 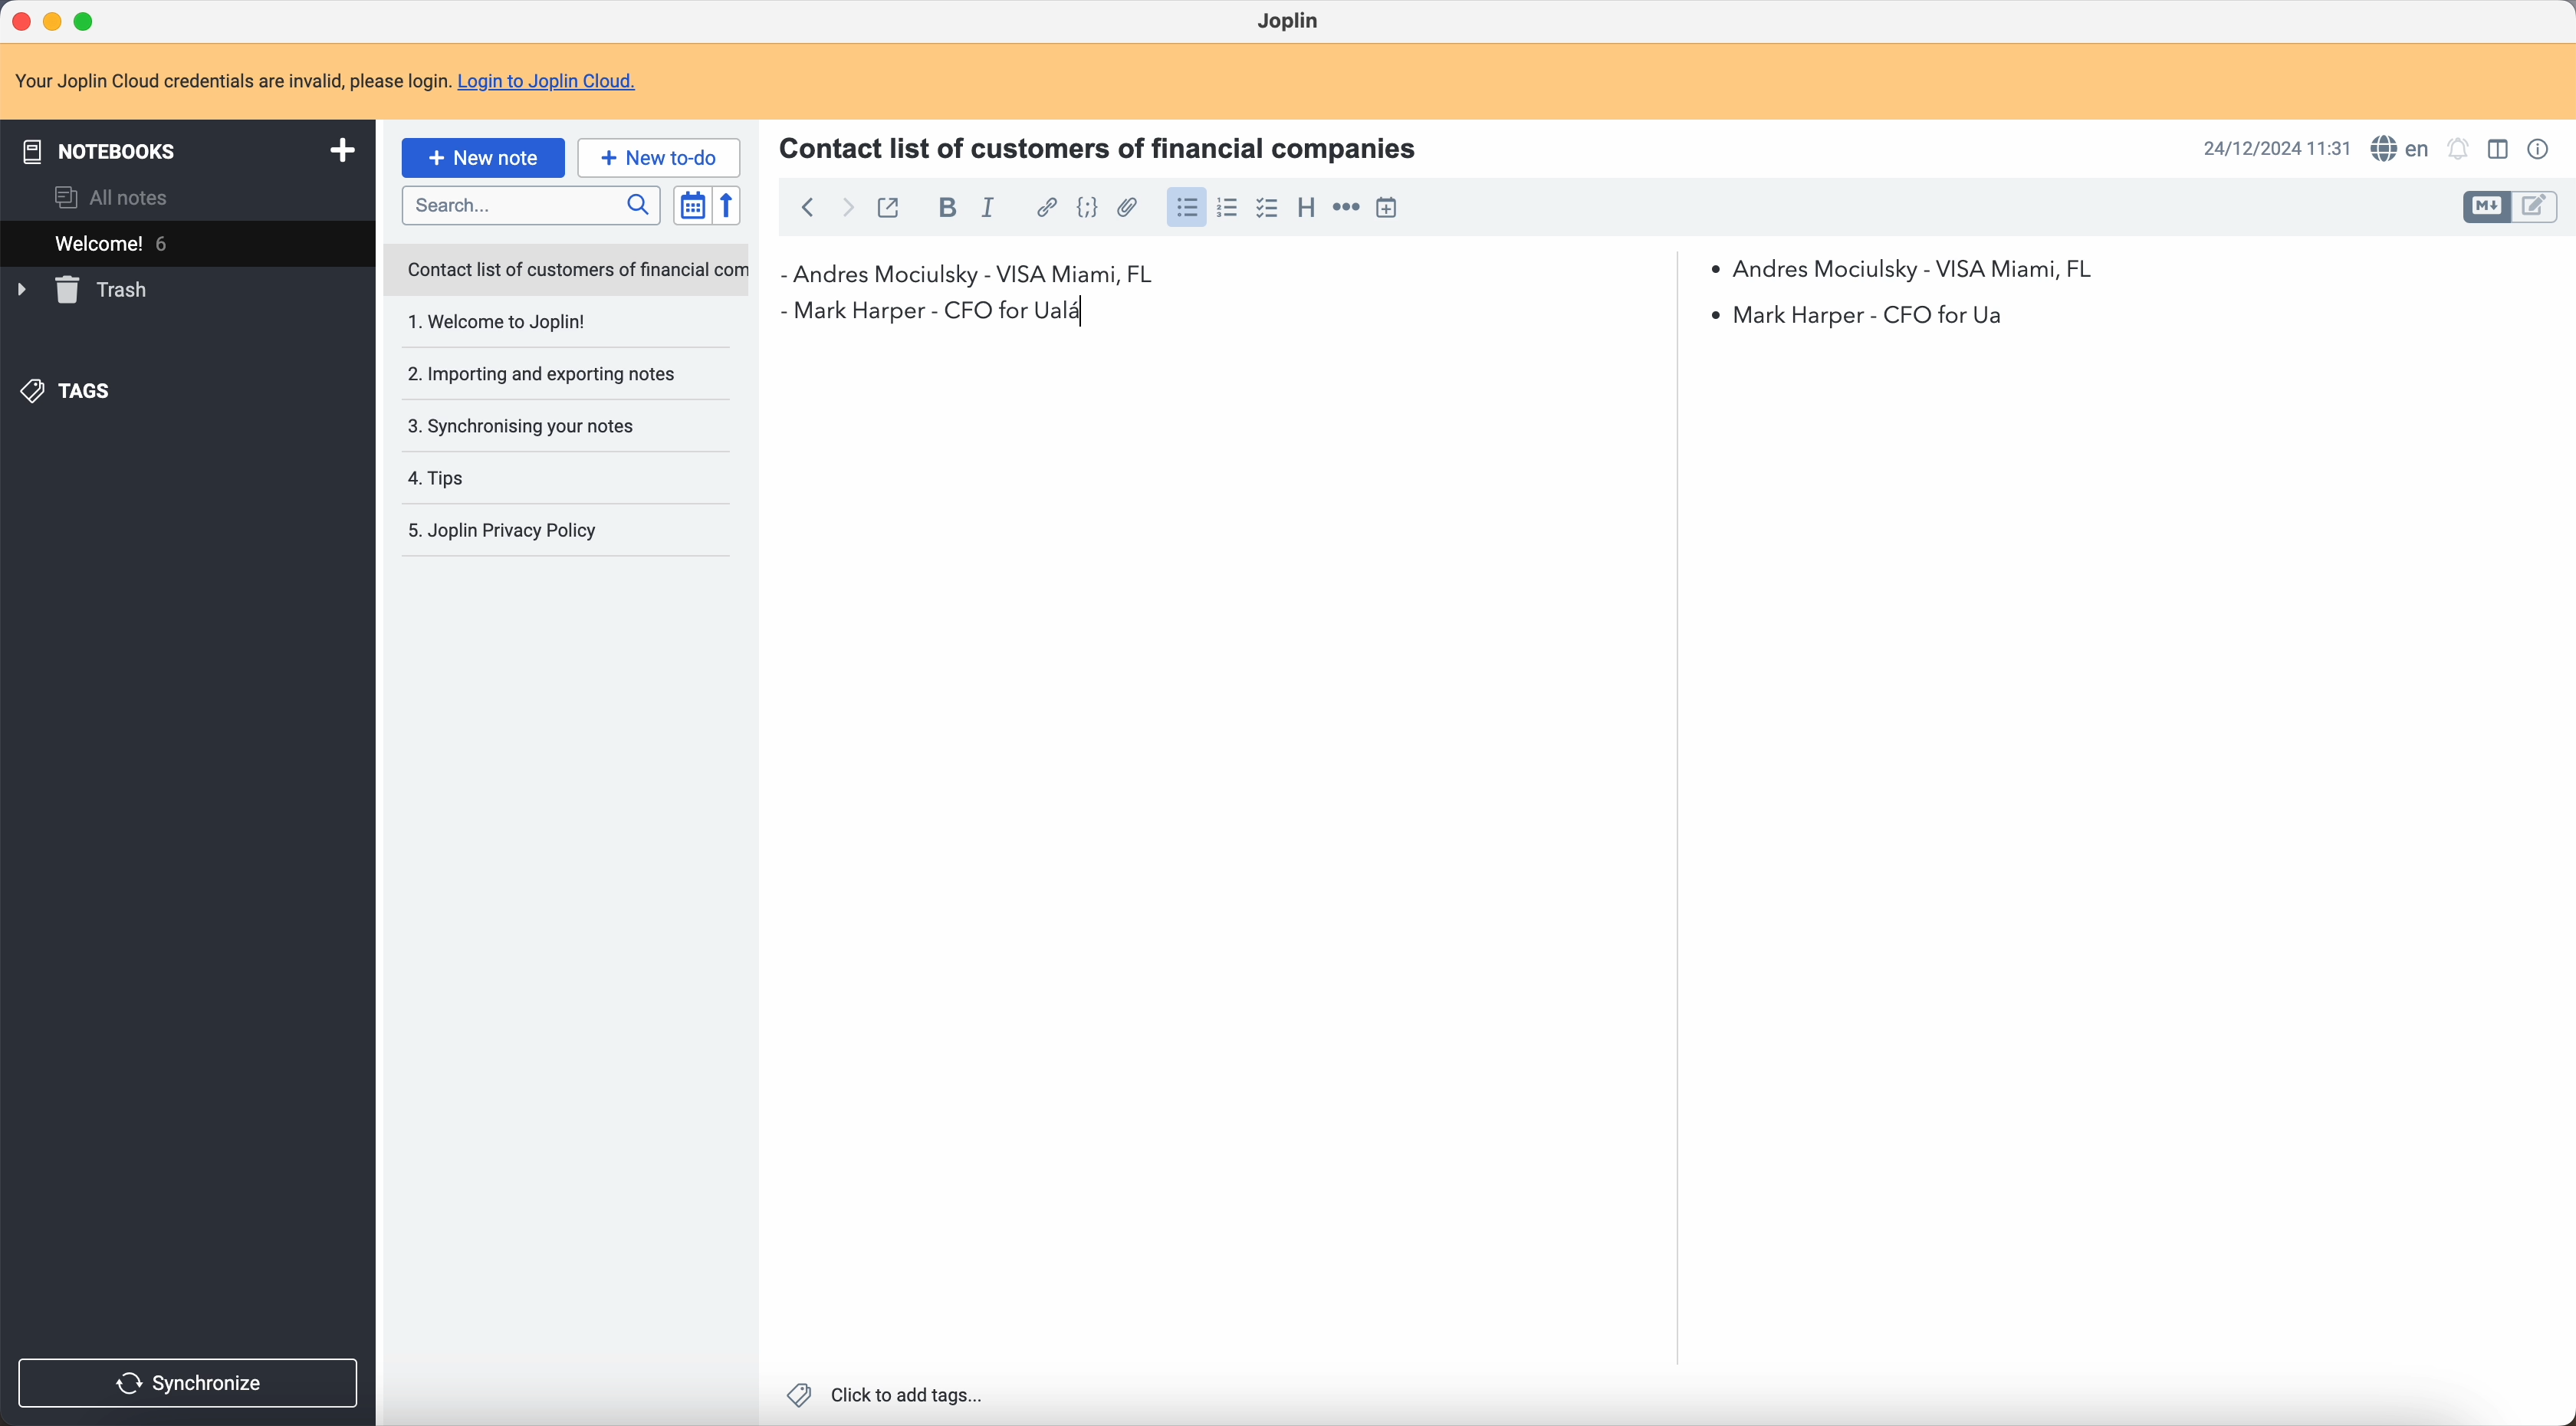 What do you see at coordinates (2459, 149) in the screenshot?
I see `set notifications` at bounding box center [2459, 149].